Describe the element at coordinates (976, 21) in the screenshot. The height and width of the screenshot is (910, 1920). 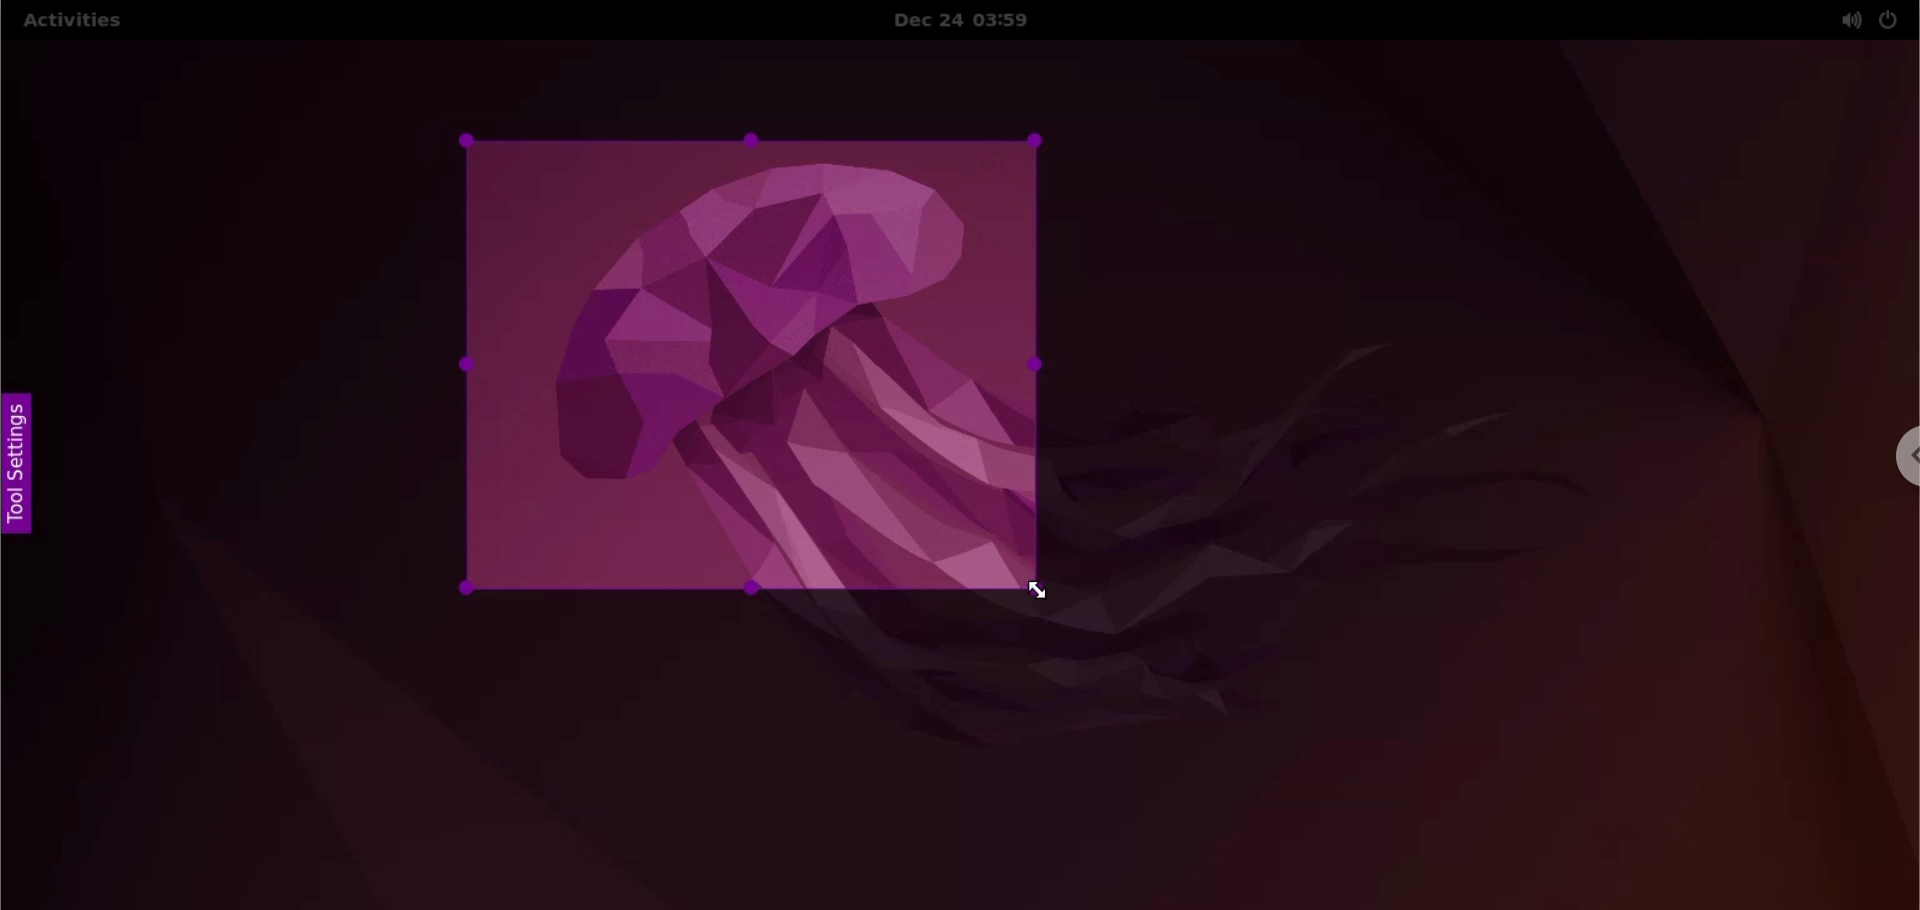
I see `Date and time` at that location.